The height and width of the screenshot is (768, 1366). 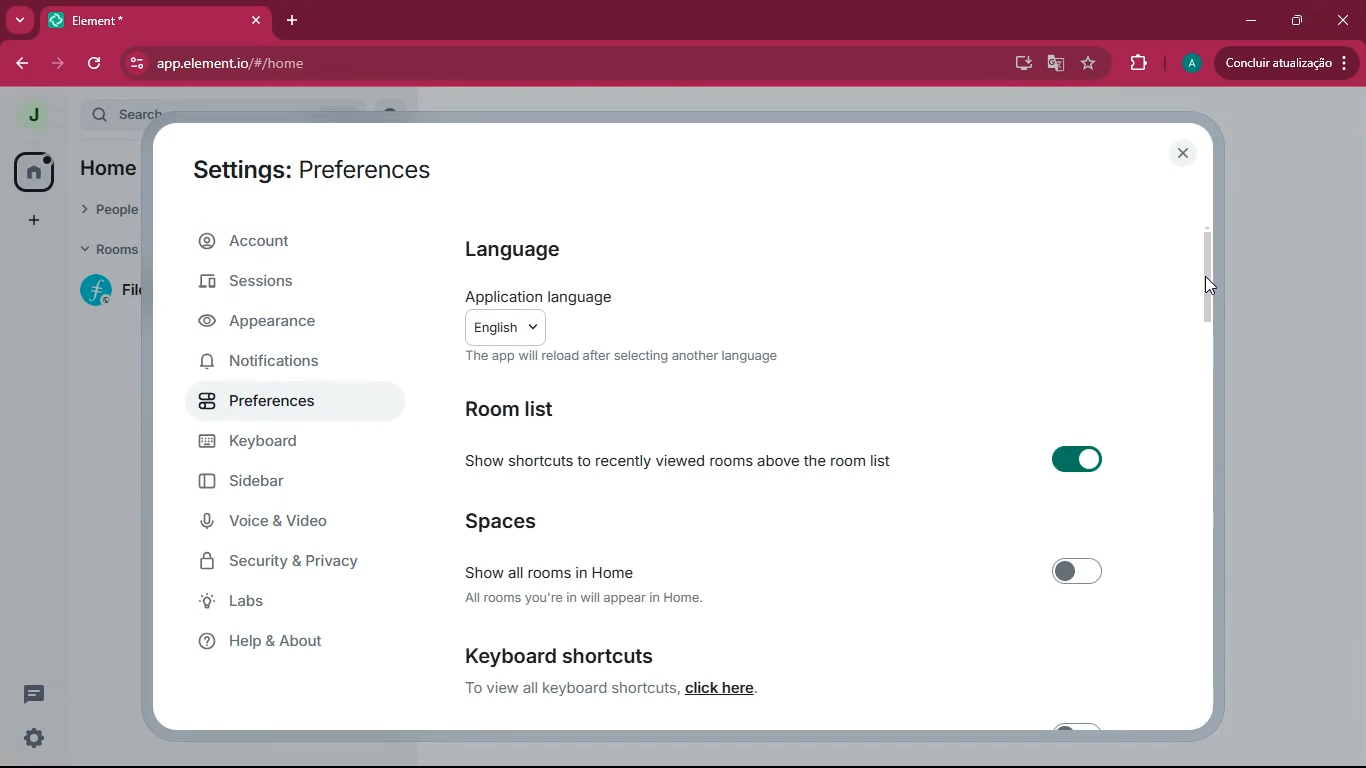 I want to click on language, so click(x=633, y=315).